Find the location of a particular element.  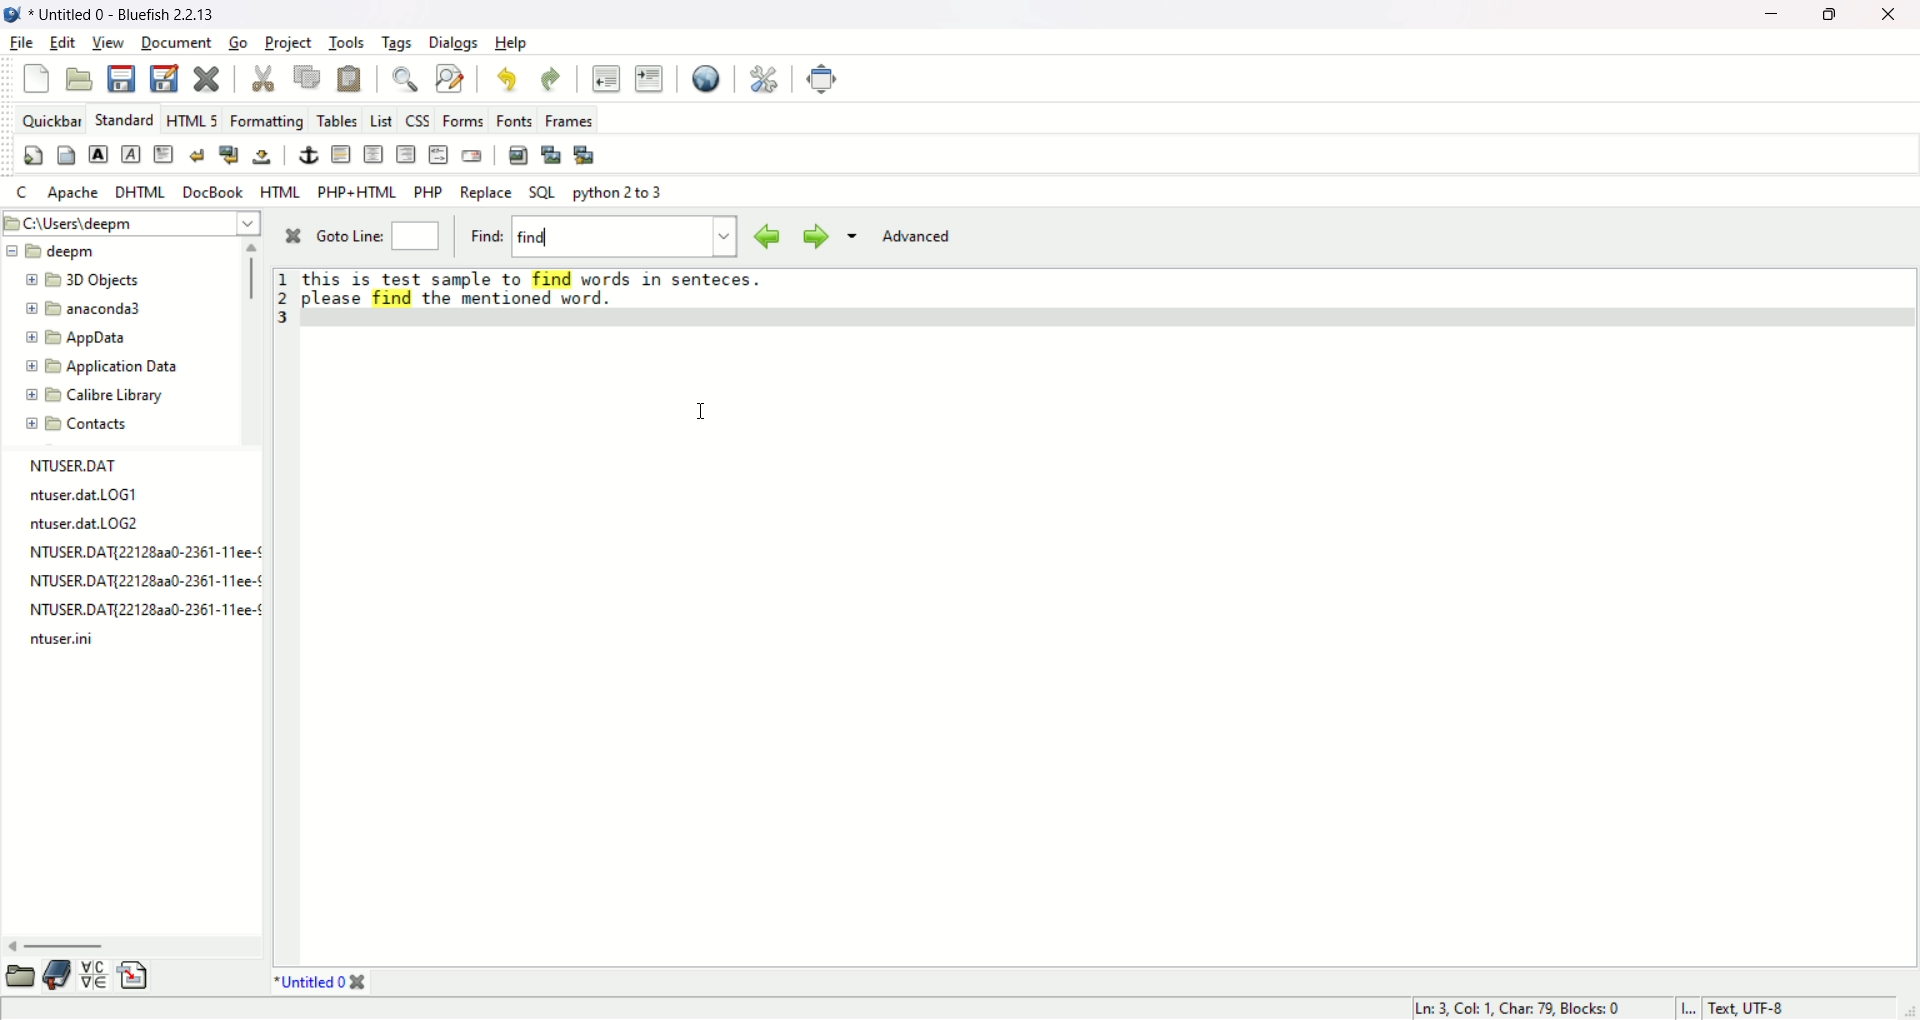

advanced is located at coordinates (914, 238).